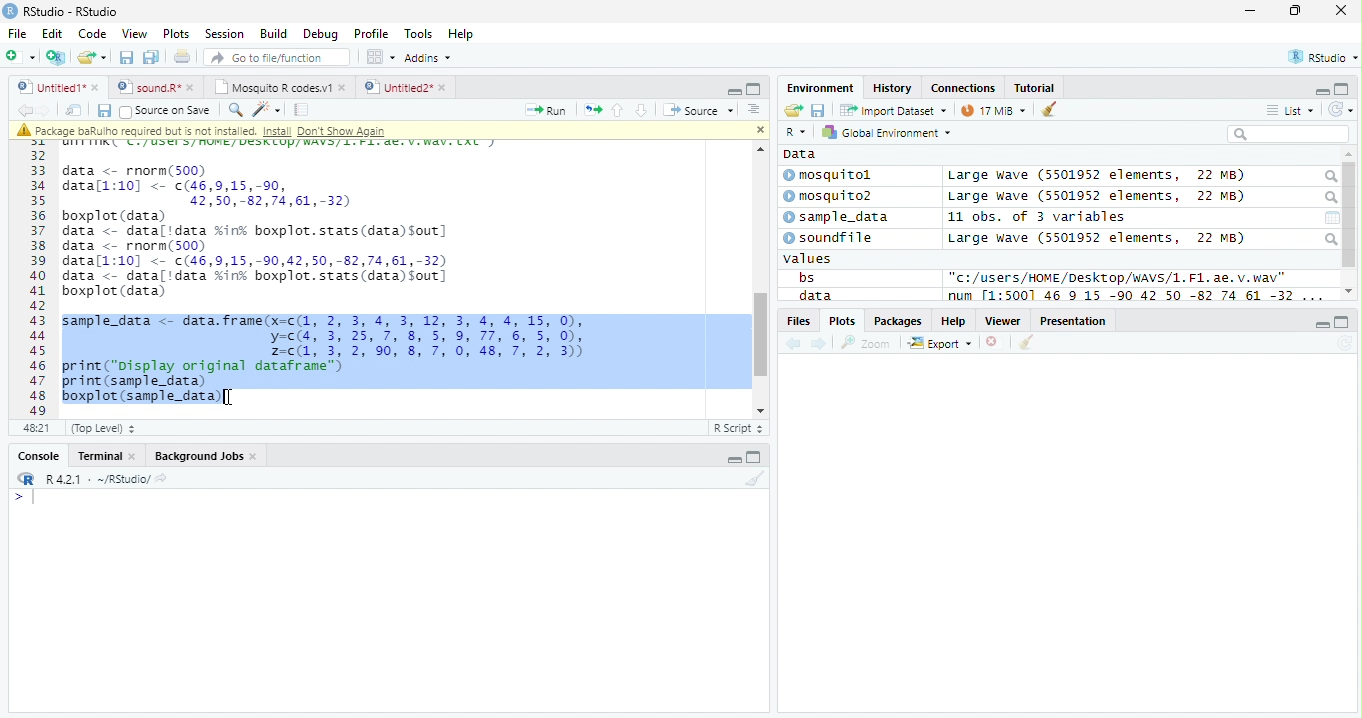 The width and height of the screenshot is (1362, 718). Describe the element at coordinates (1096, 176) in the screenshot. I see `Large wave (5501952 elements, 22 MB)` at that location.